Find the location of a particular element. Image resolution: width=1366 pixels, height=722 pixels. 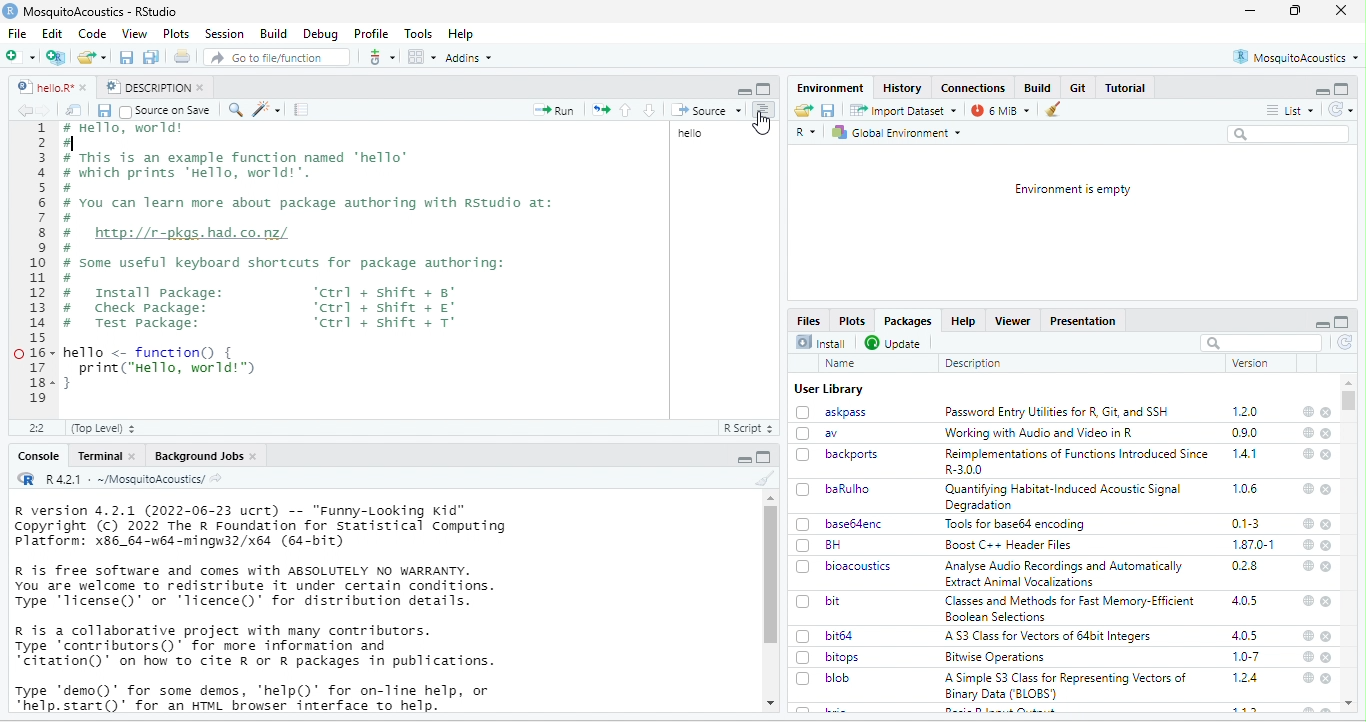

help is located at coordinates (1307, 601).